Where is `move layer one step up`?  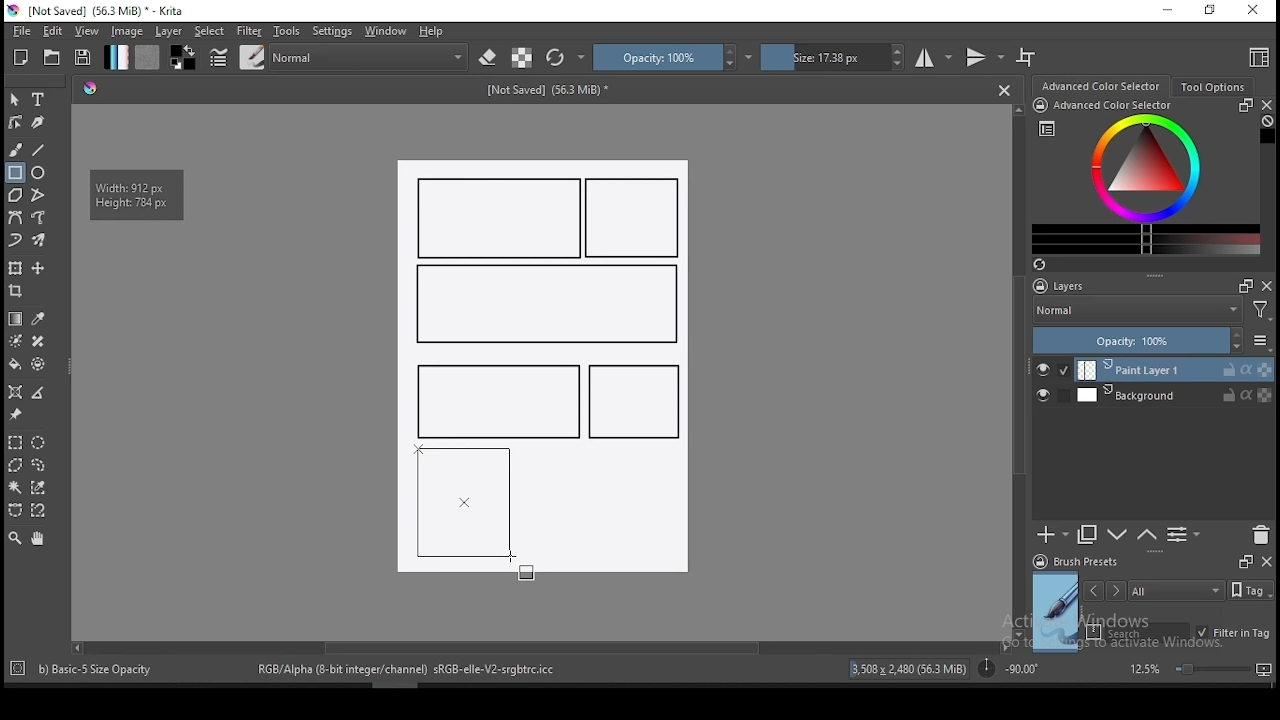 move layer one step up is located at coordinates (1118, 537).